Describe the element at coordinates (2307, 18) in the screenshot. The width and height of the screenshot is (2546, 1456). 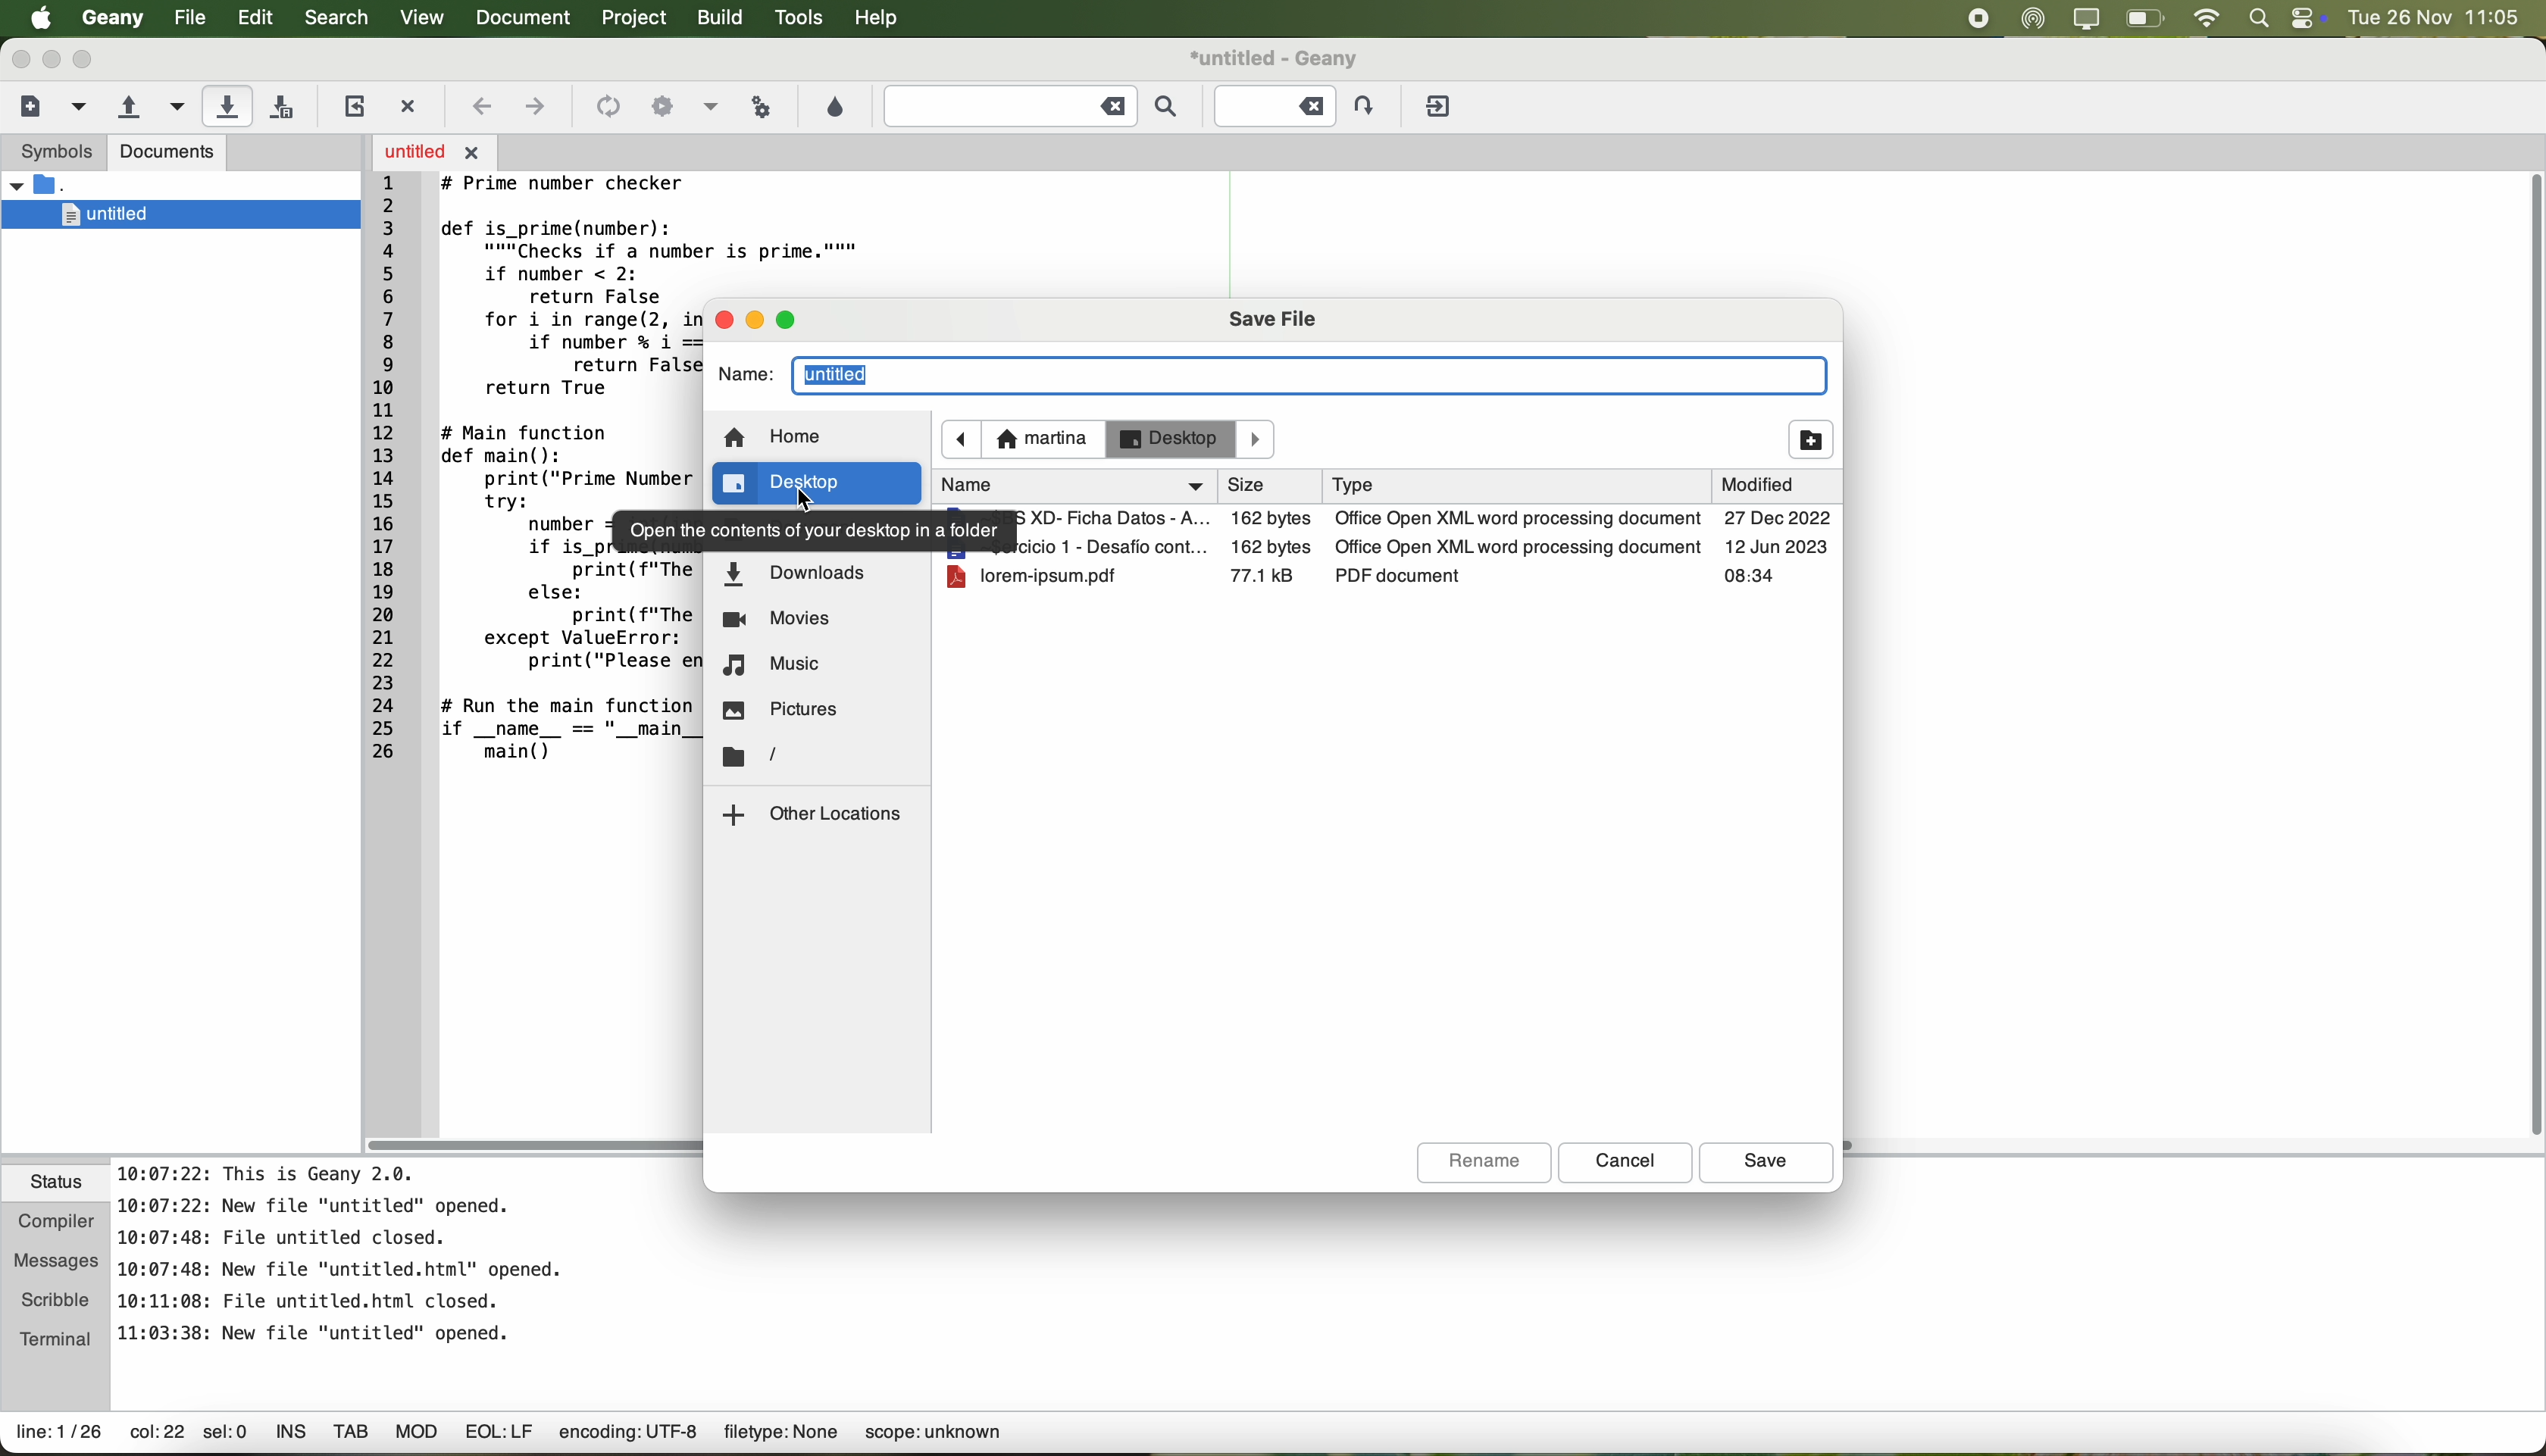
I see `controls` at that location.